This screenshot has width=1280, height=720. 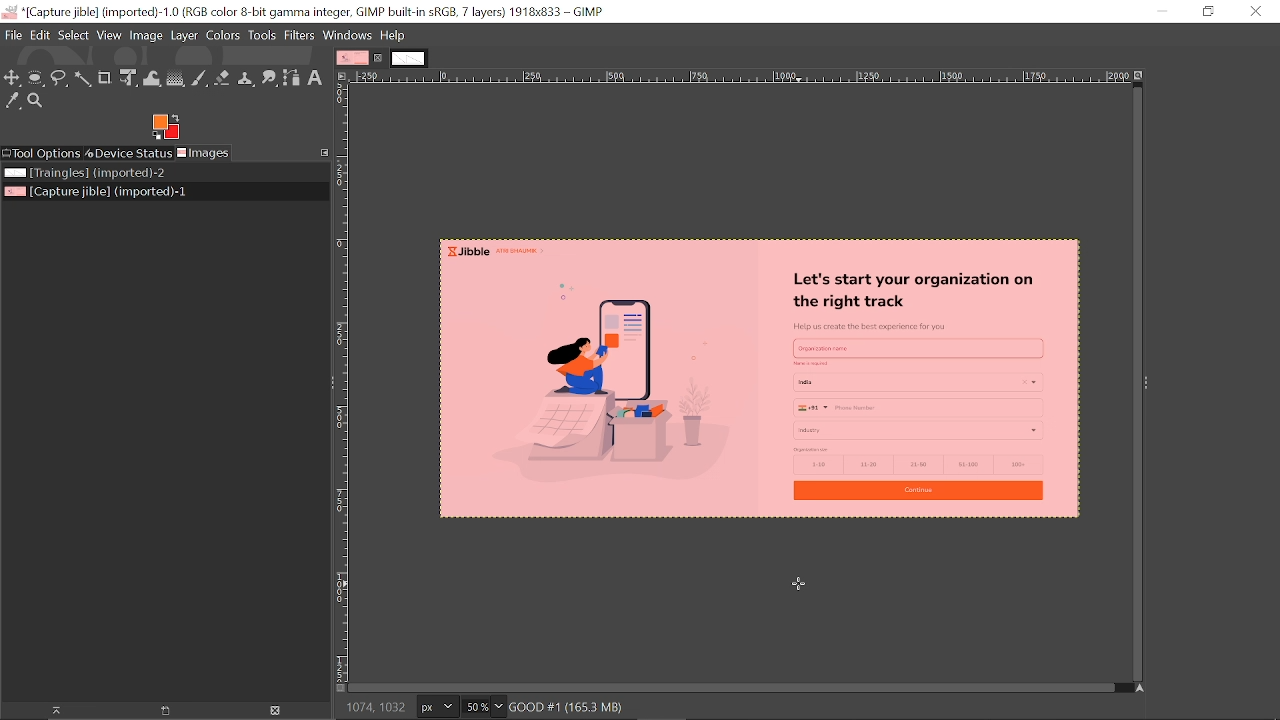 What do you see at coordinates (353, 58) in the screenshot?
I see `Current tab` at bounding box center [353, 58].